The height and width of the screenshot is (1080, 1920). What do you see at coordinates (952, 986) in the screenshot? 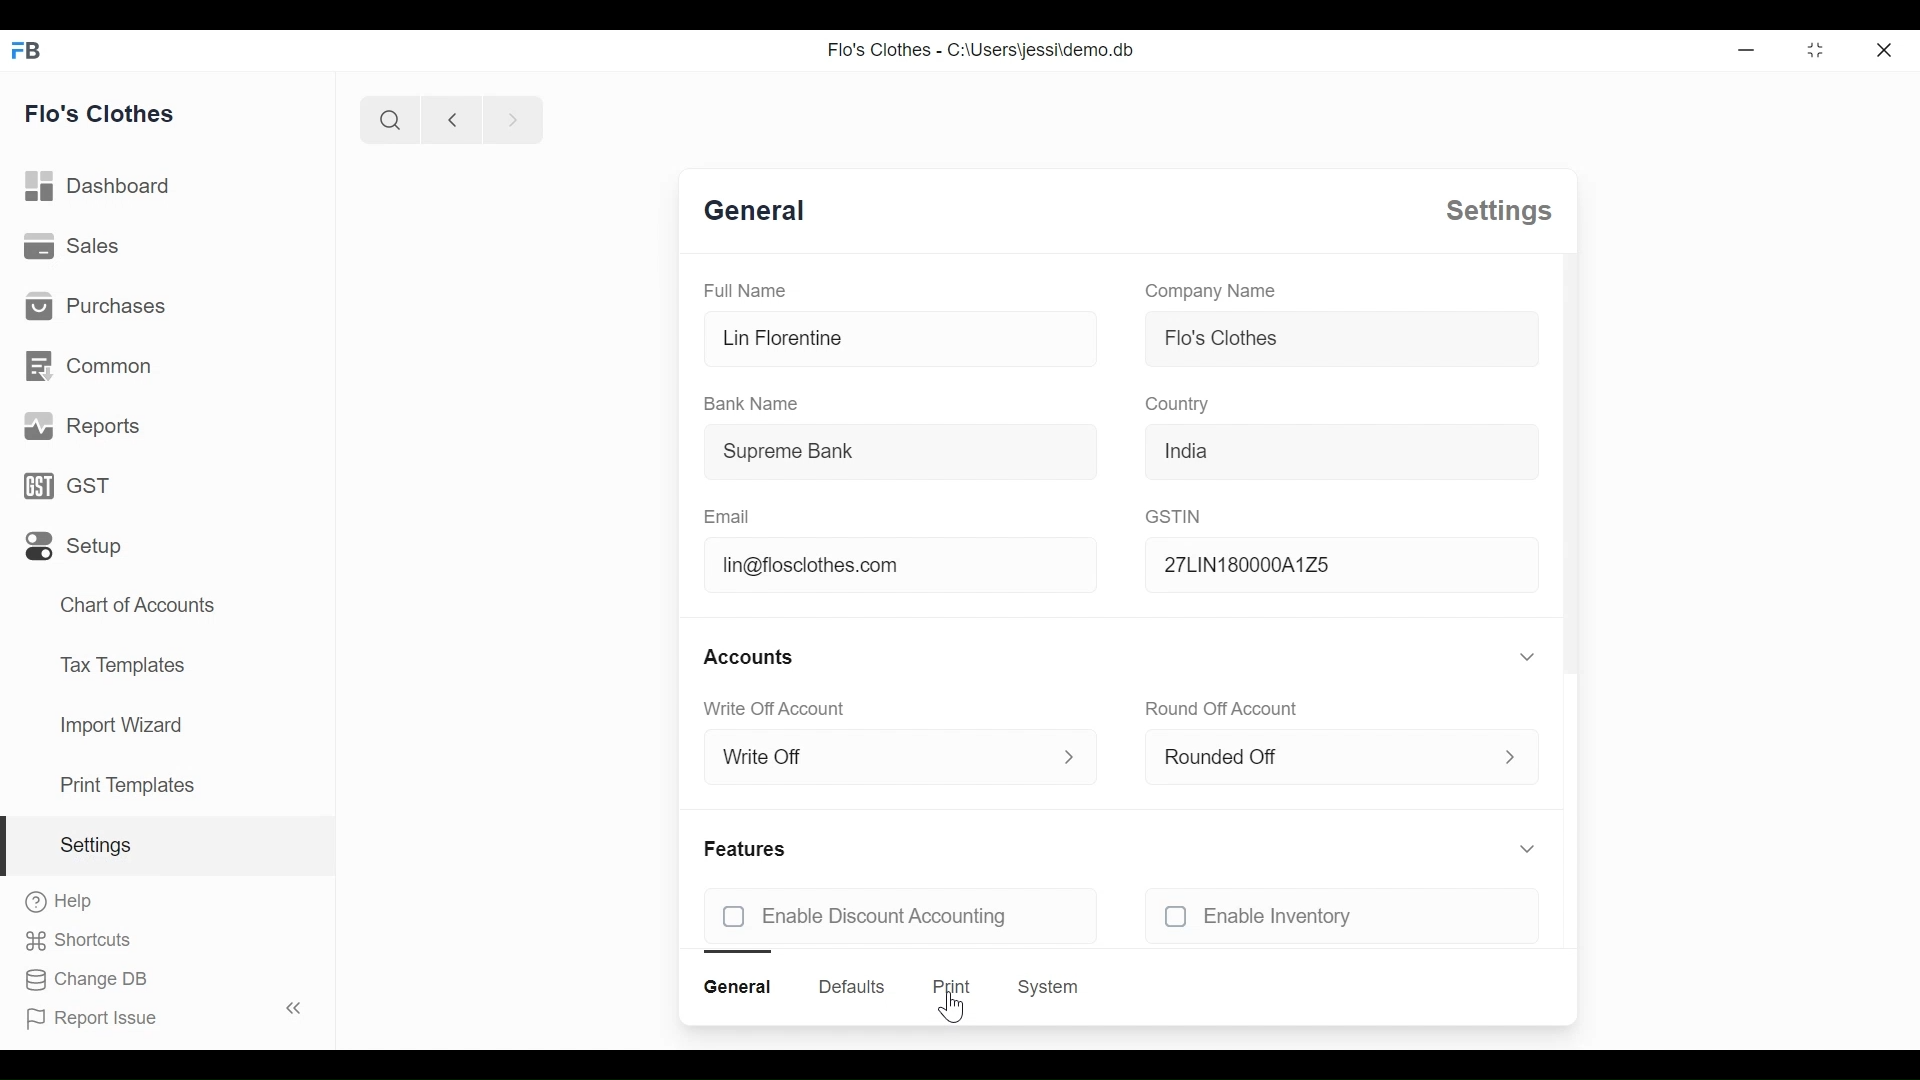
I see `print` at bounding box center [952, 986].